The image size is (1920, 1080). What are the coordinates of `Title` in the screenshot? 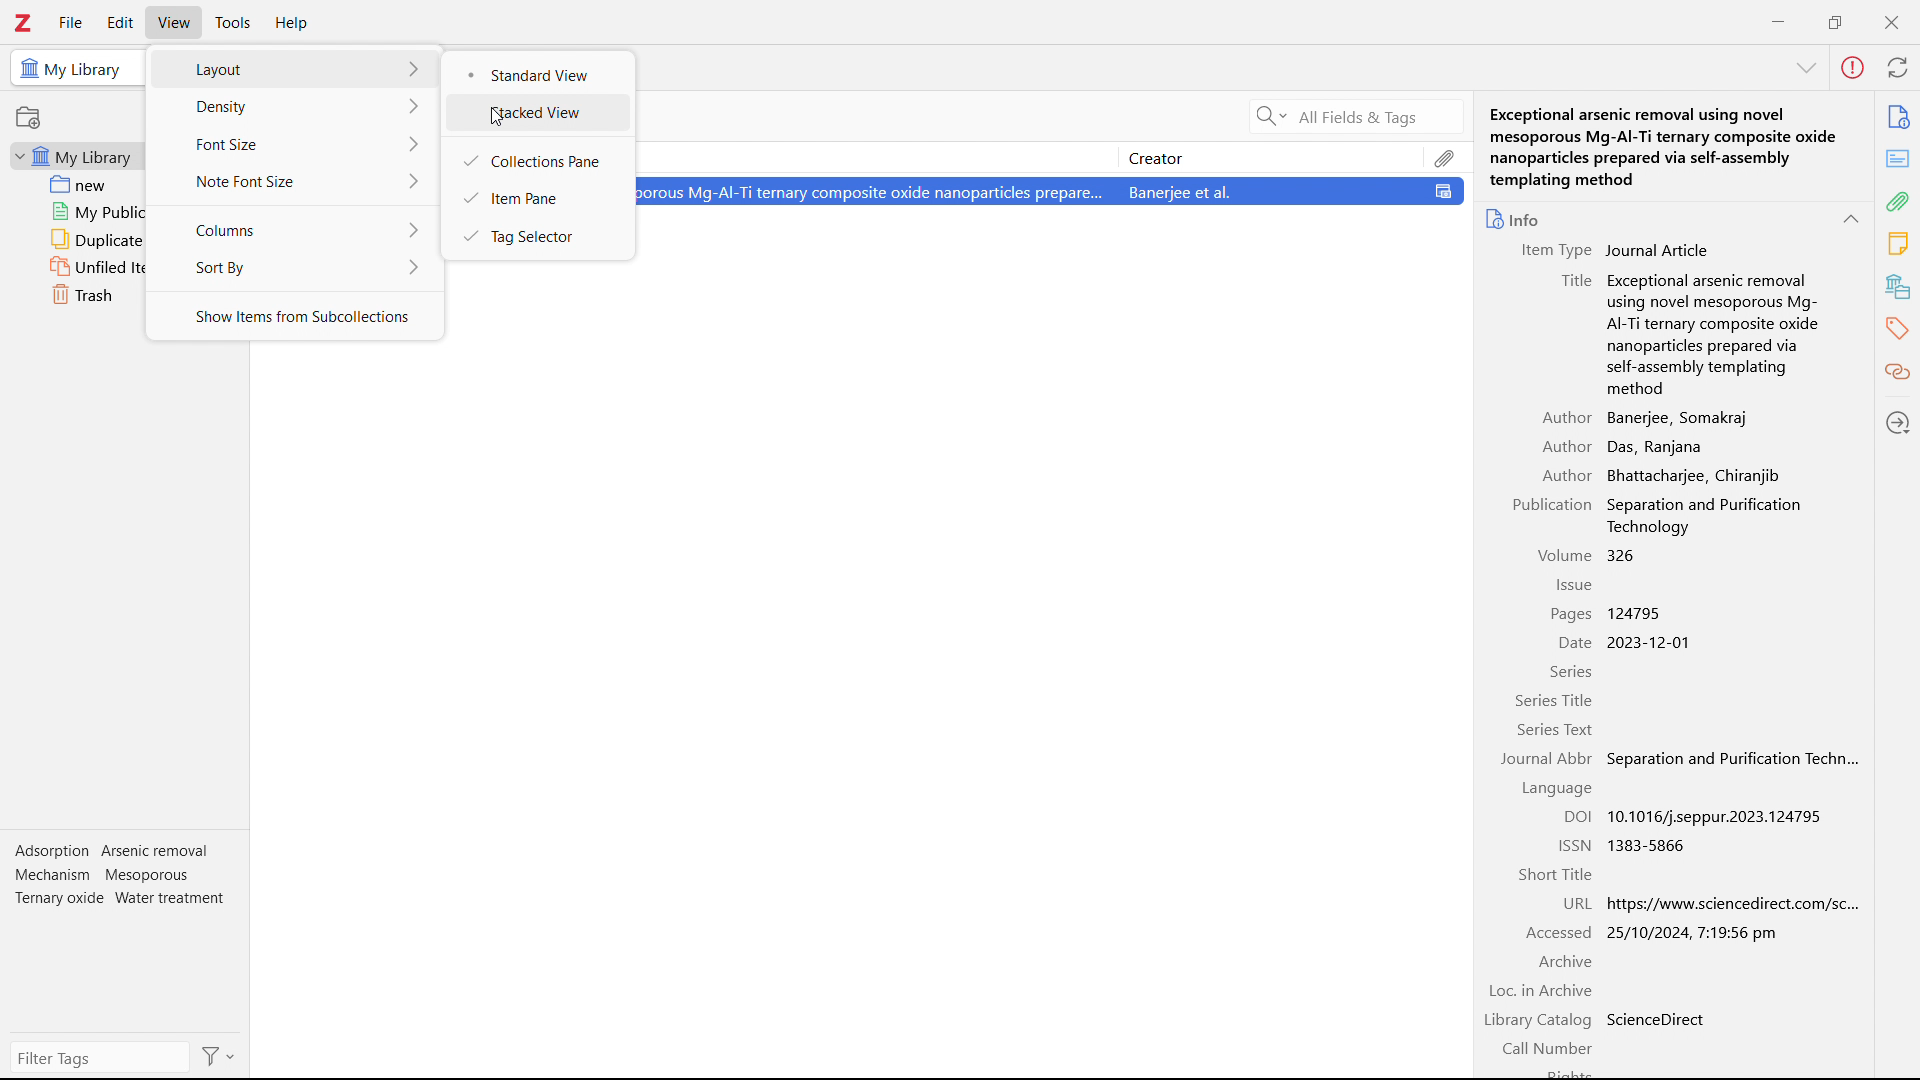 It's located at (1575, 282).